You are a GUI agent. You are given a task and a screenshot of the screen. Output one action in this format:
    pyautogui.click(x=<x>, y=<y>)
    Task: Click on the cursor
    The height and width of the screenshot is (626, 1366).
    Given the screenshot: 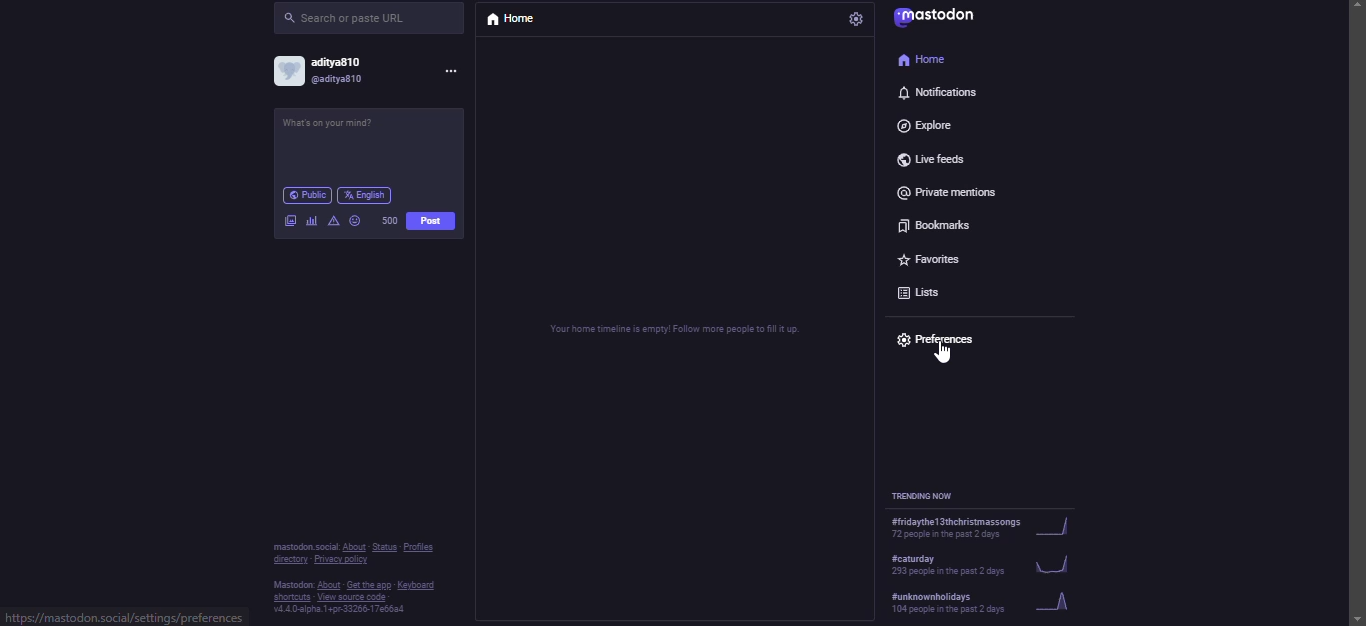 What is the action you would take?
    pyautogui.click(x=940, y=354)
    